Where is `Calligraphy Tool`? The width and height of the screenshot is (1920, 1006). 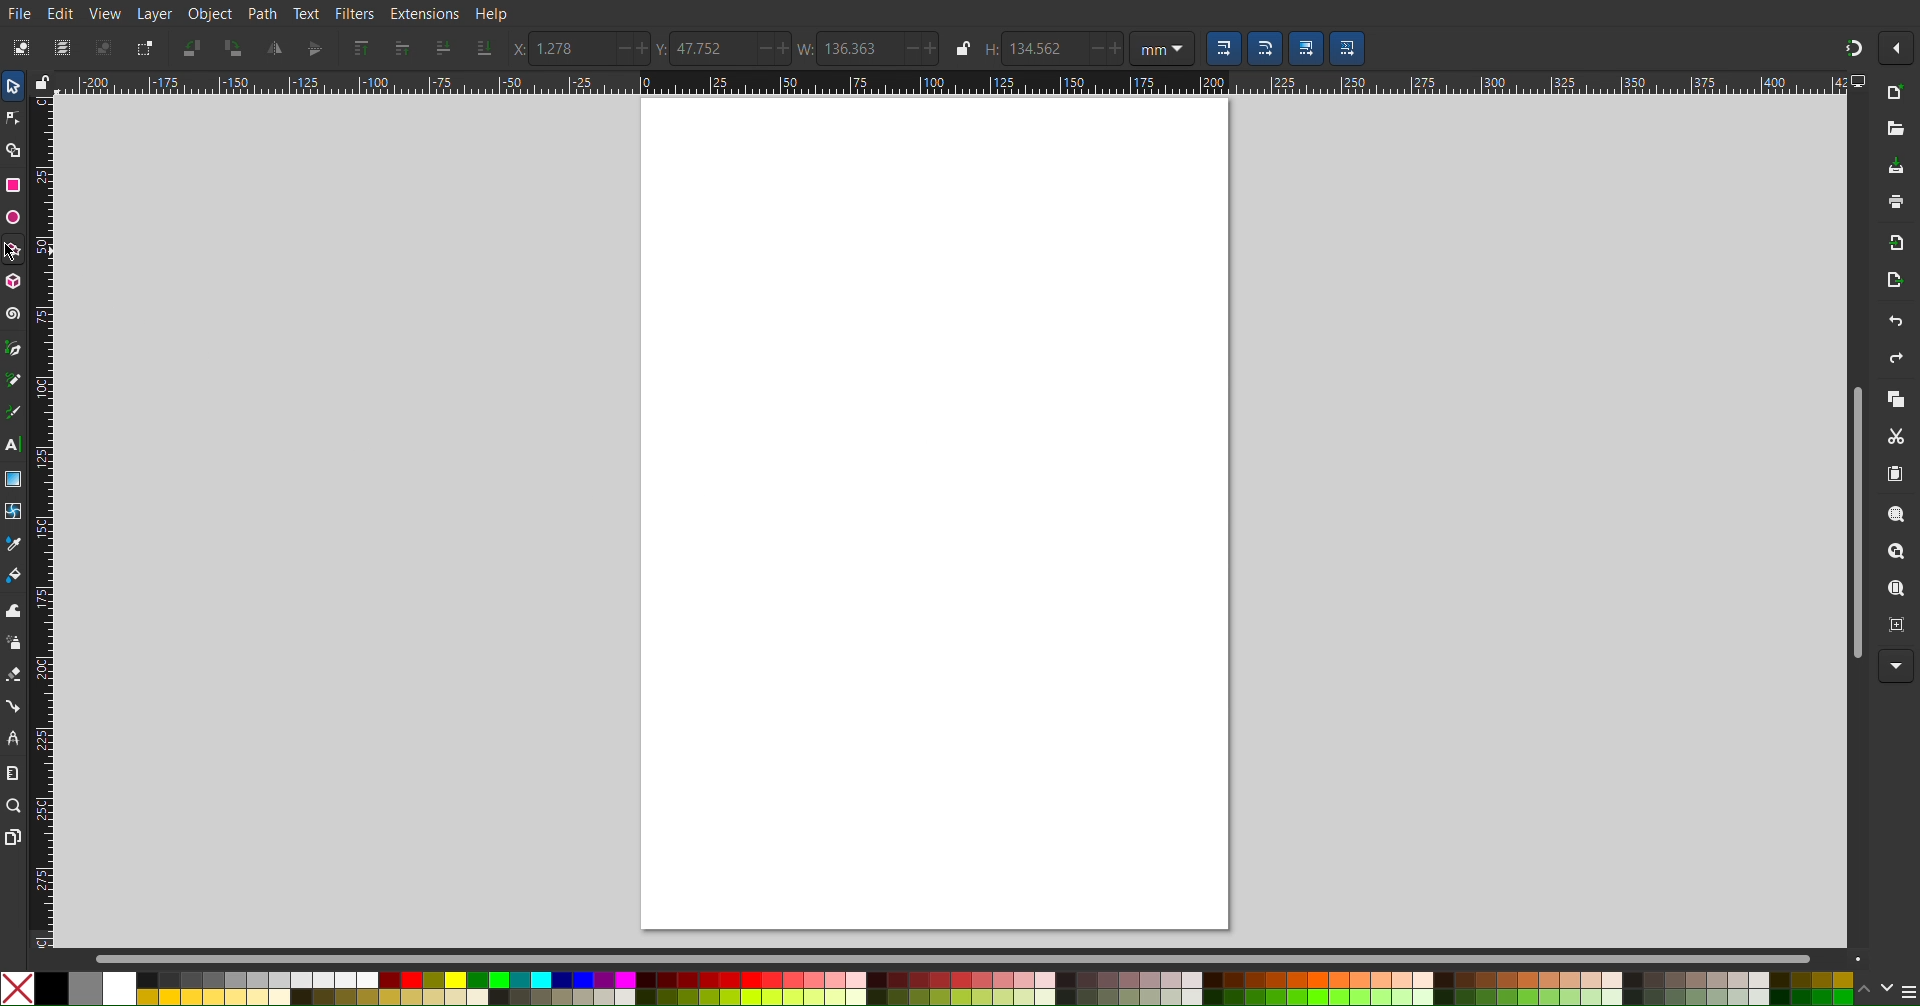 Calligraphy Tool is located at coordinates (12, 411).